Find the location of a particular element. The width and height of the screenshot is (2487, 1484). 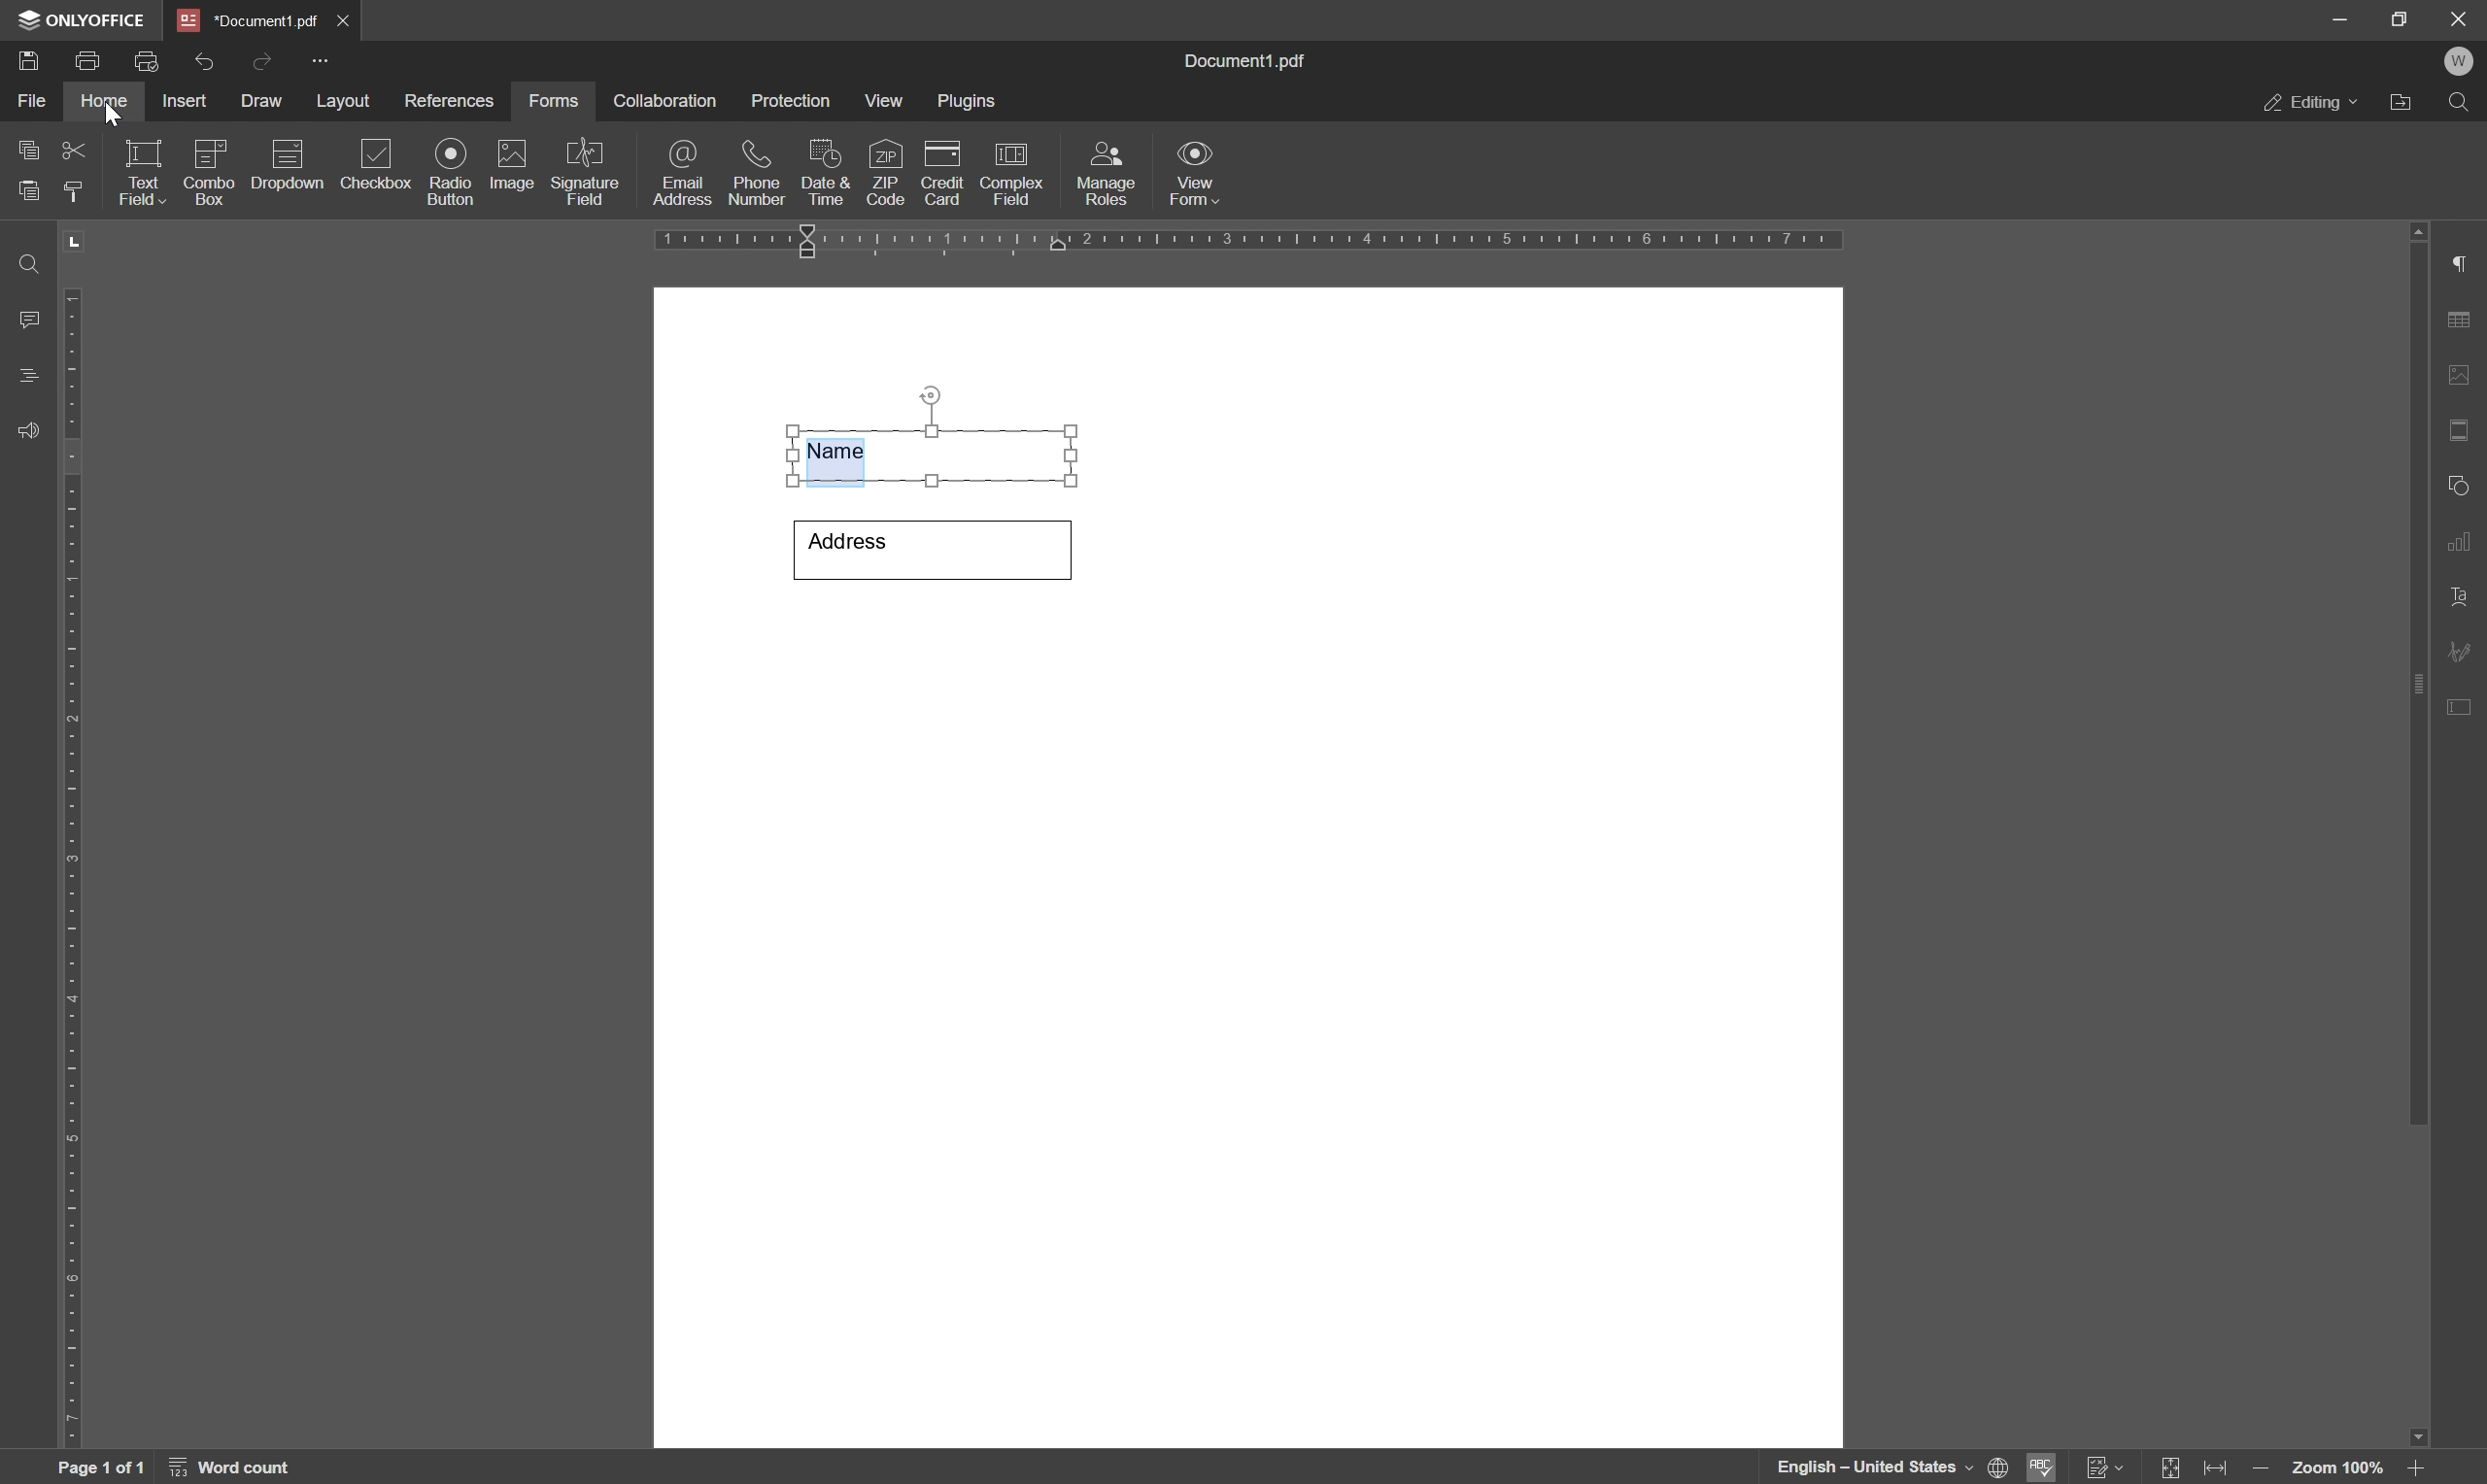

headings is located at coordinates (22, 376).